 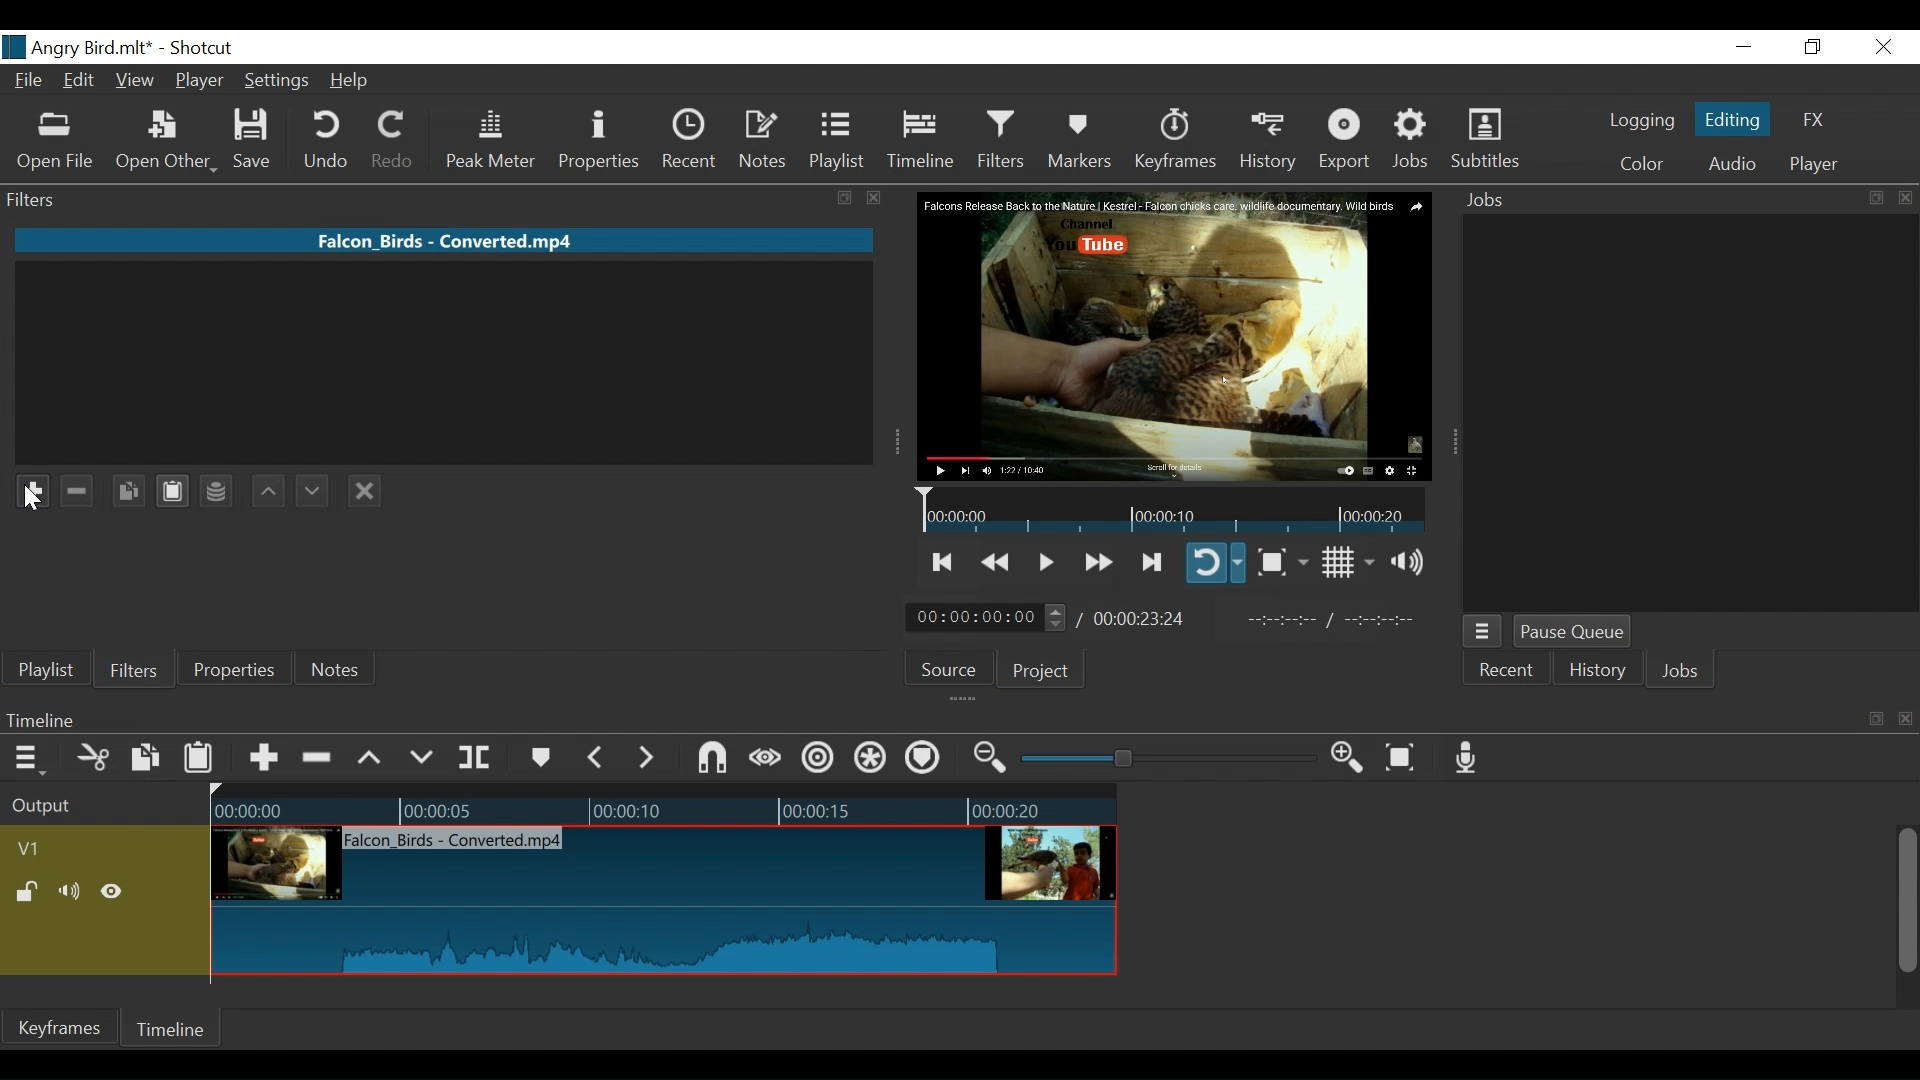 What do you see at coordinates (664, 902) in the screenshot?
I see `Video track clip` at bounding box center [664, 902].